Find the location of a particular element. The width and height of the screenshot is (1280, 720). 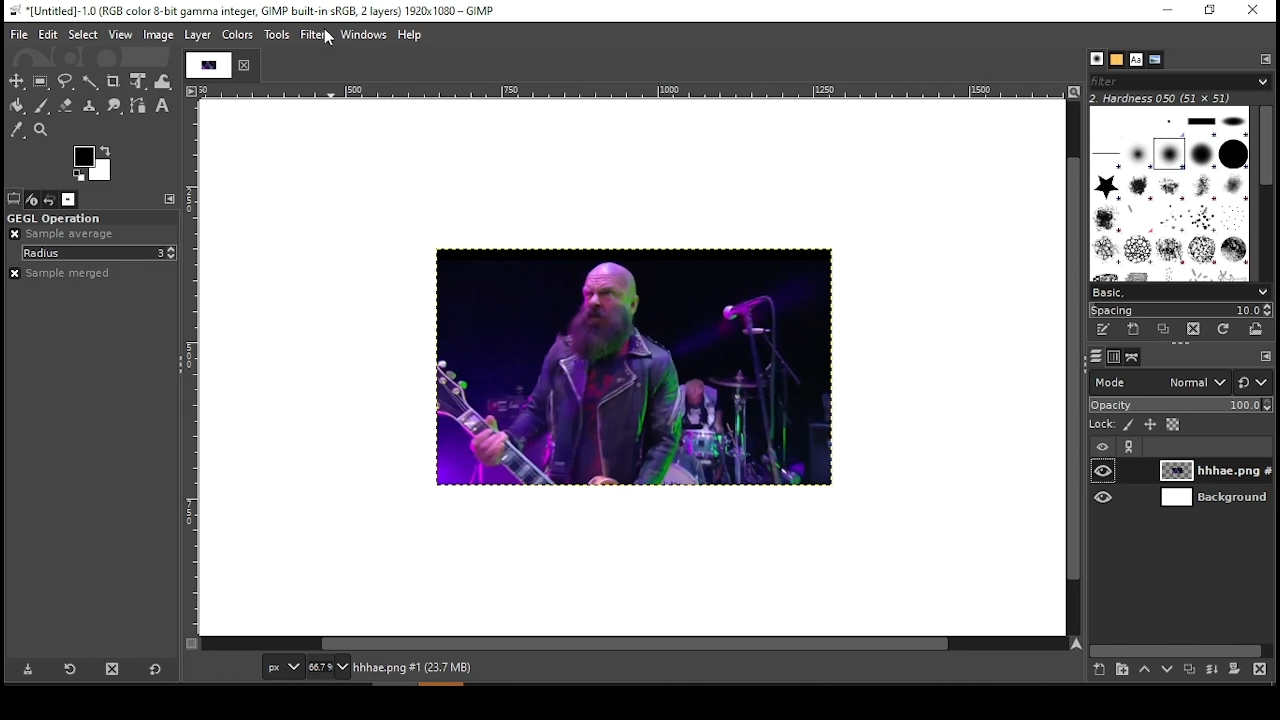

layer is located at coordinates (199, 36).